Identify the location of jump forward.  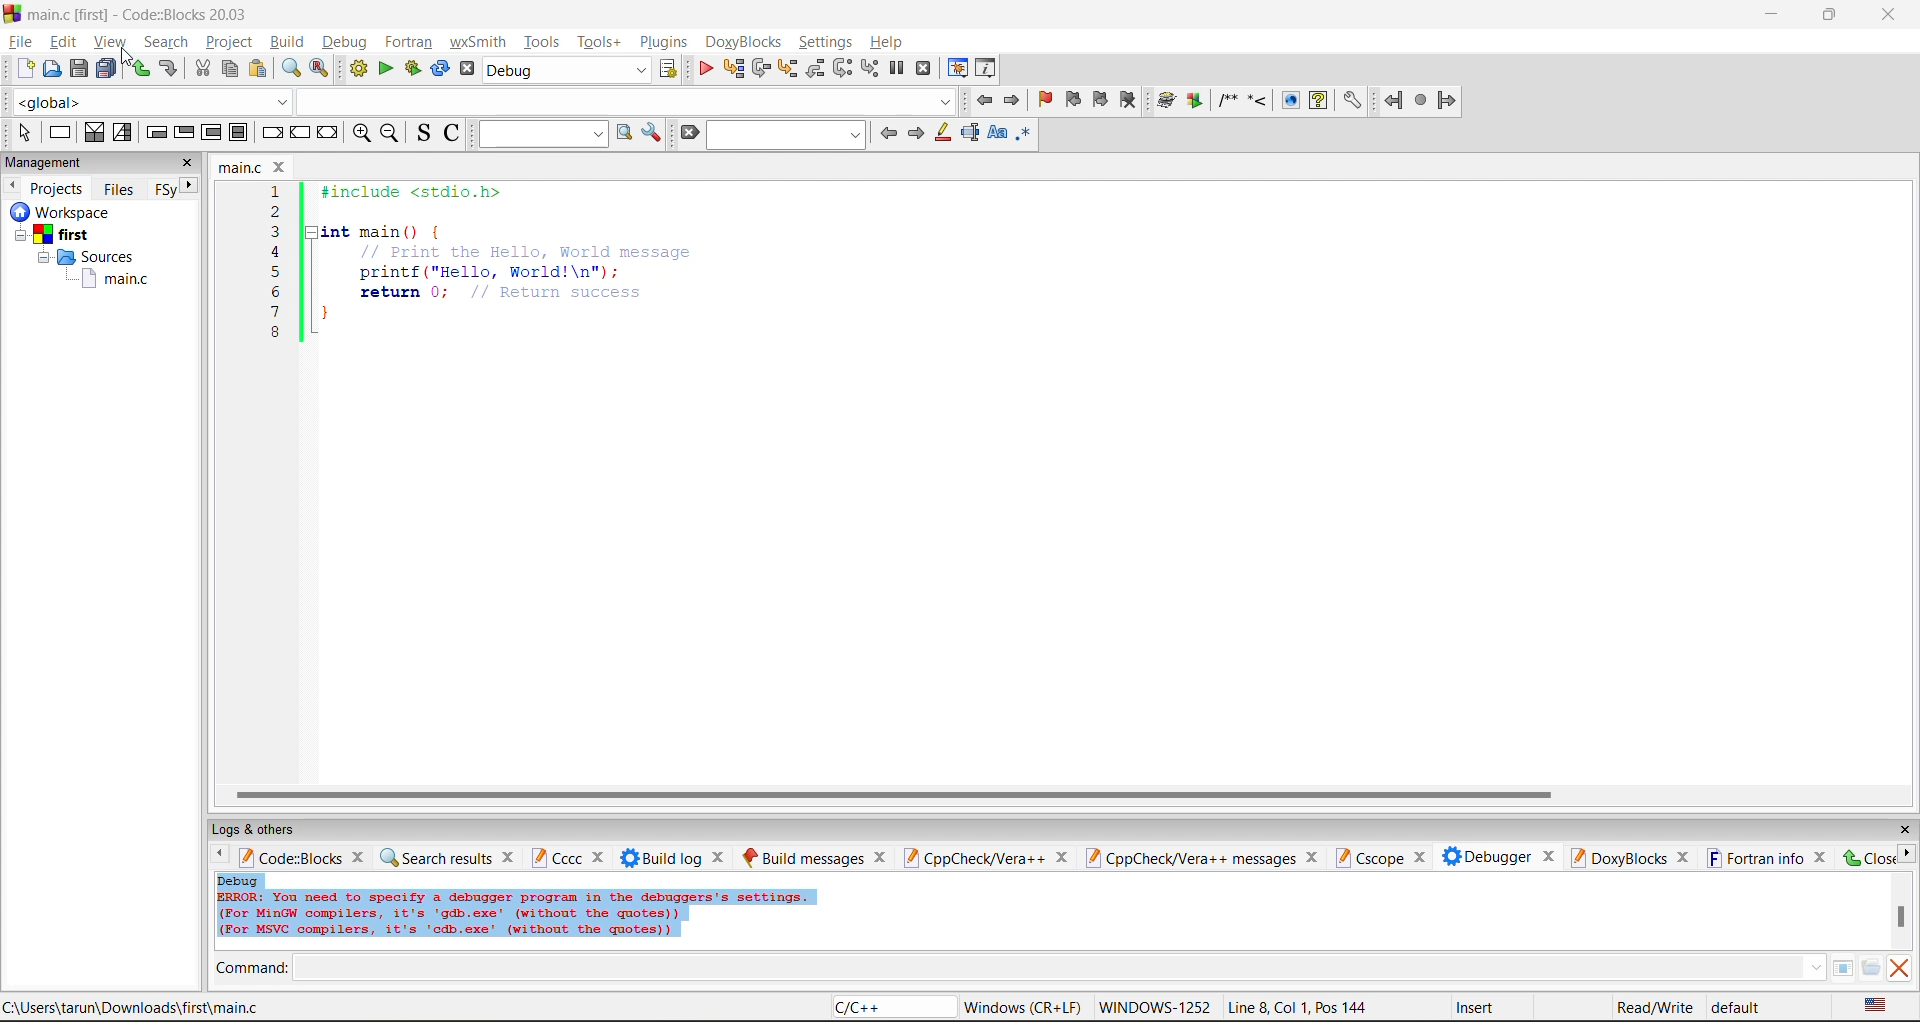
(1451, 102).